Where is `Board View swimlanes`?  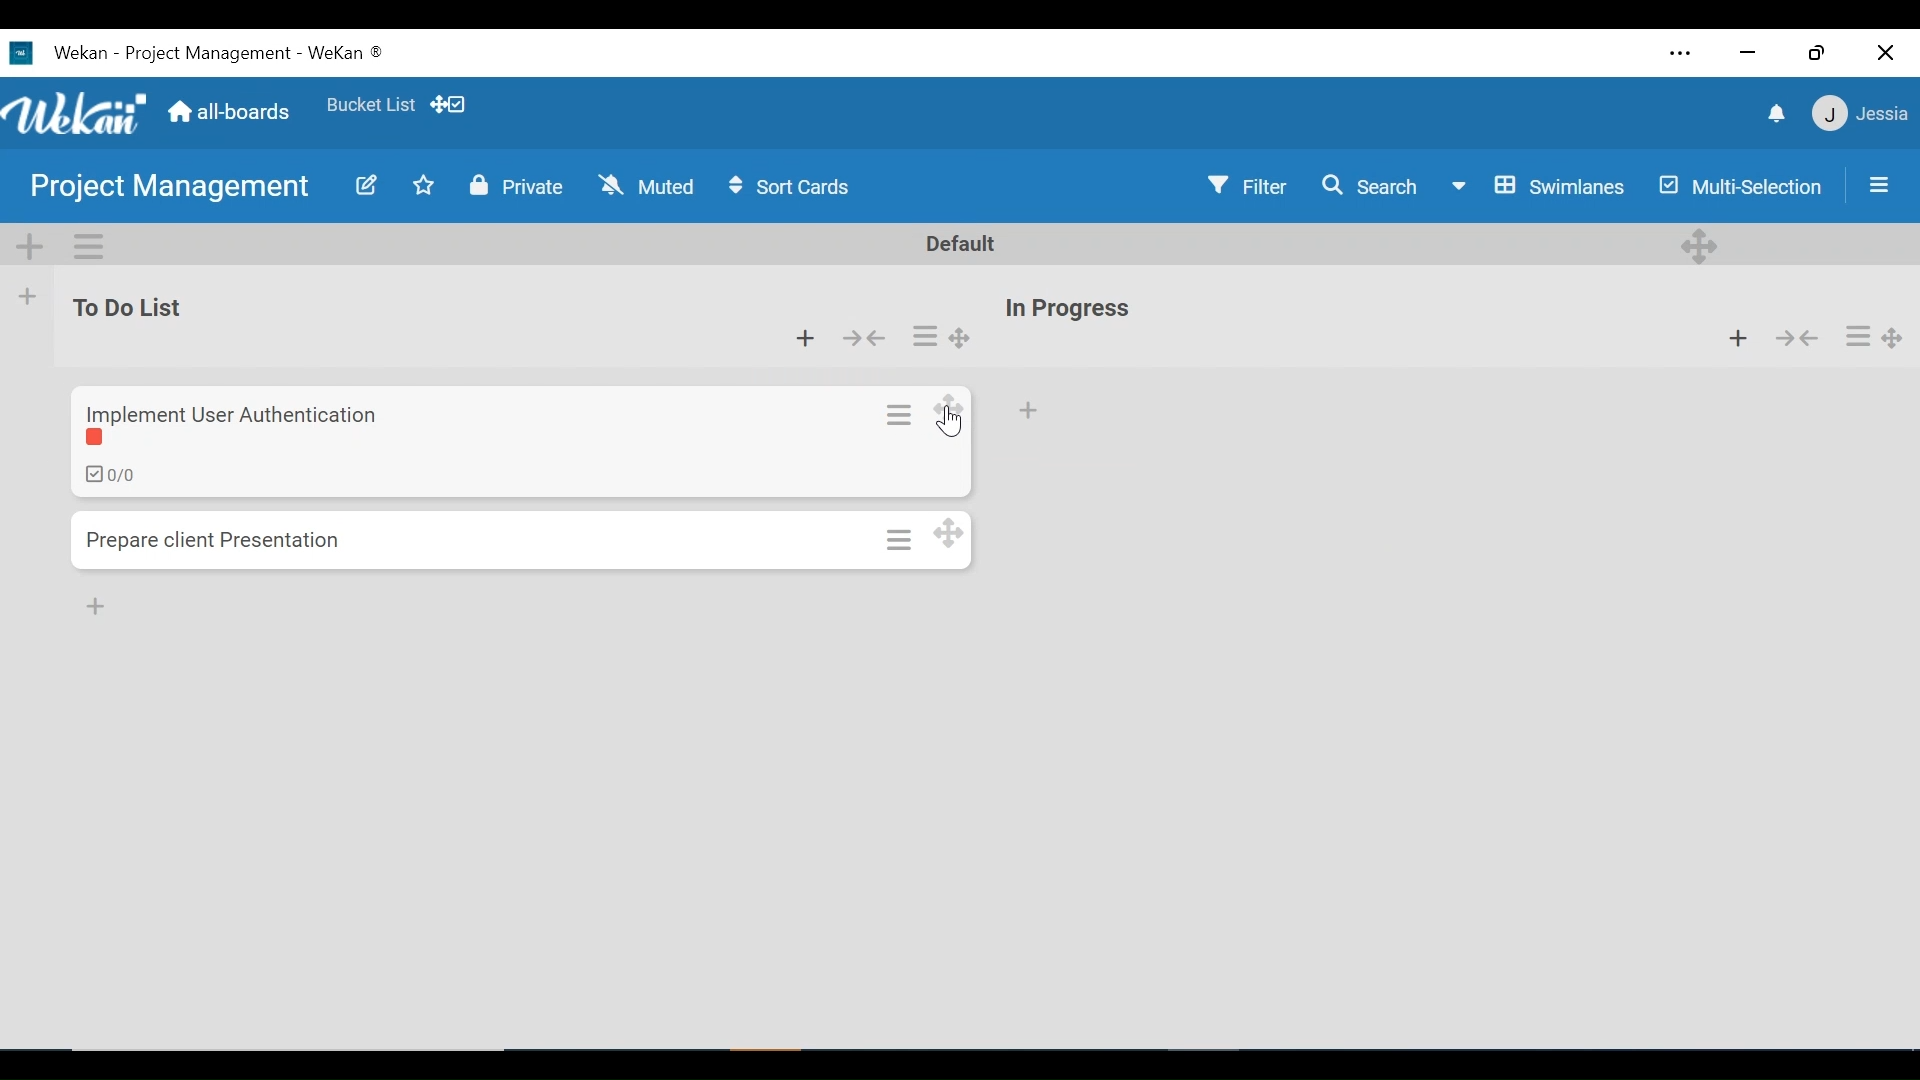
Board View swimlanes is located at coordinates (1542, 184).